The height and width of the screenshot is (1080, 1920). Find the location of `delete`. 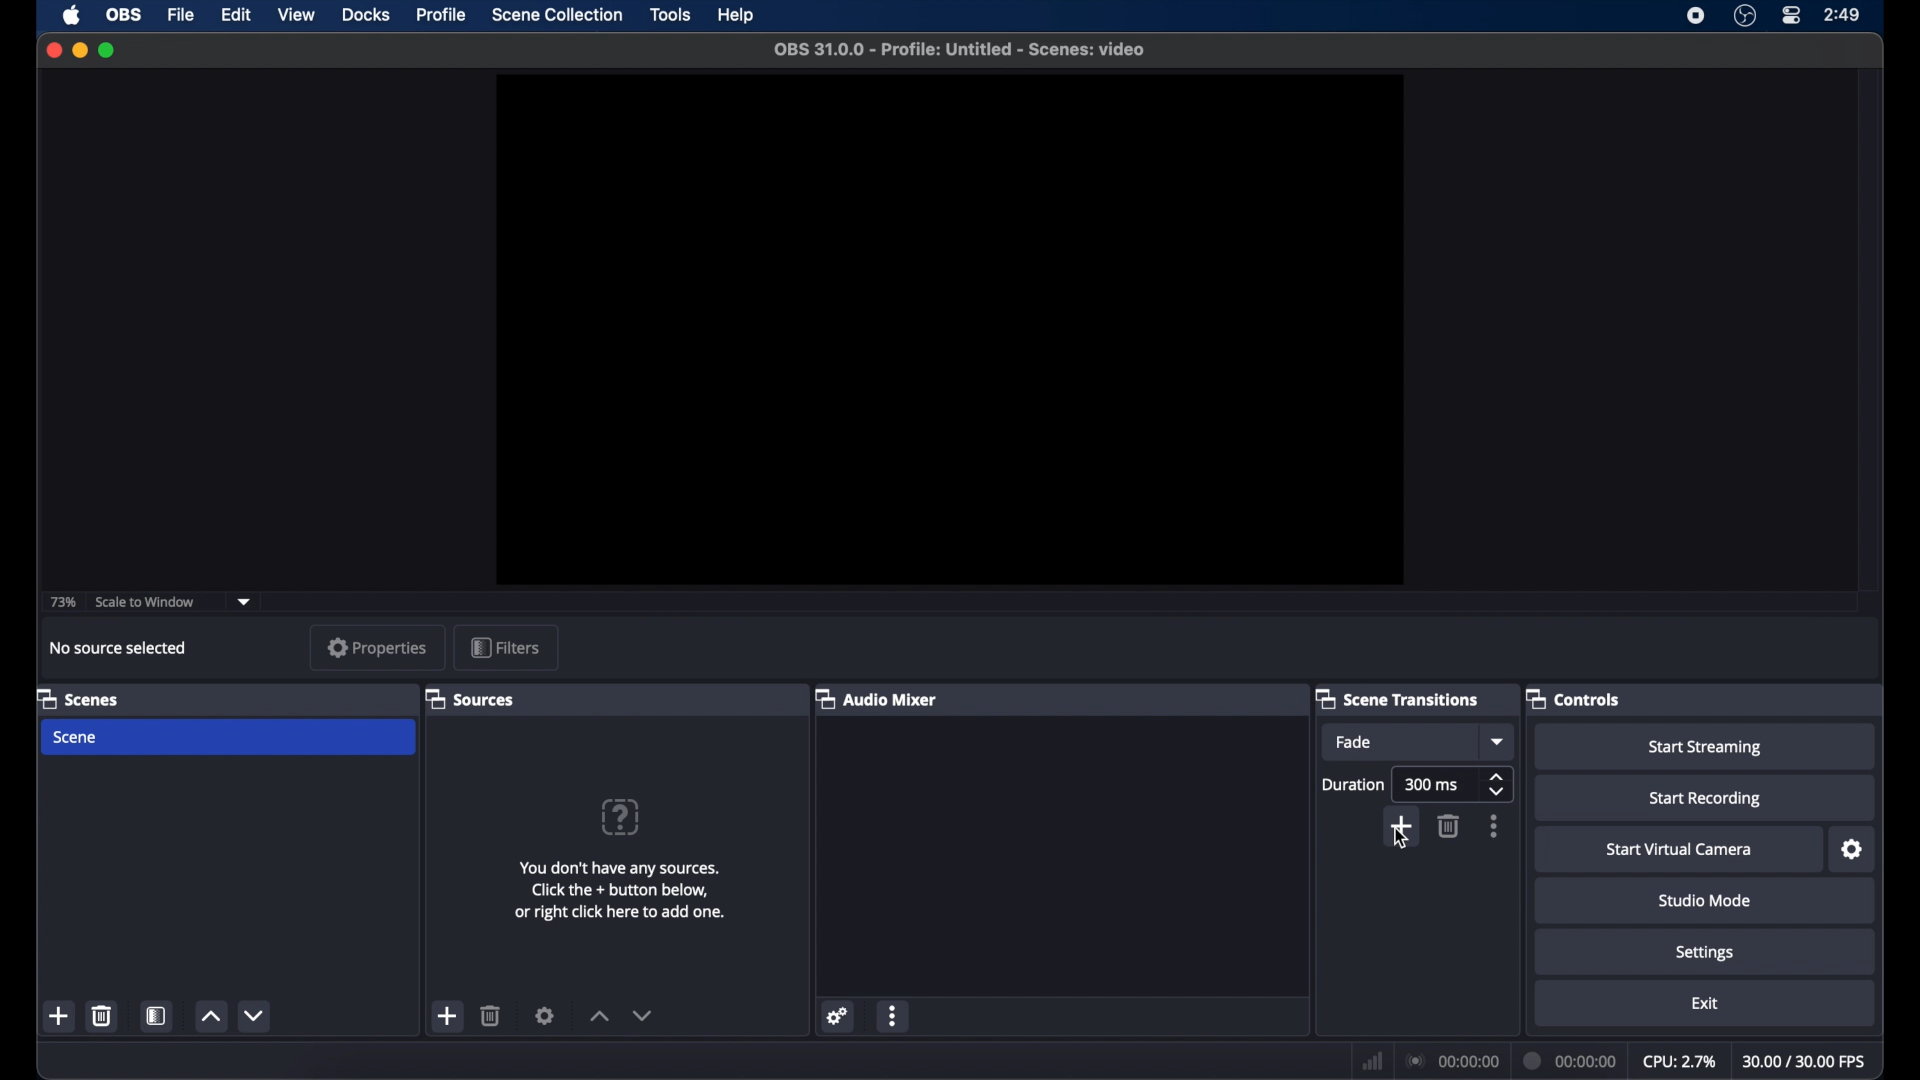

delete is located at coordinates (101, 1016).